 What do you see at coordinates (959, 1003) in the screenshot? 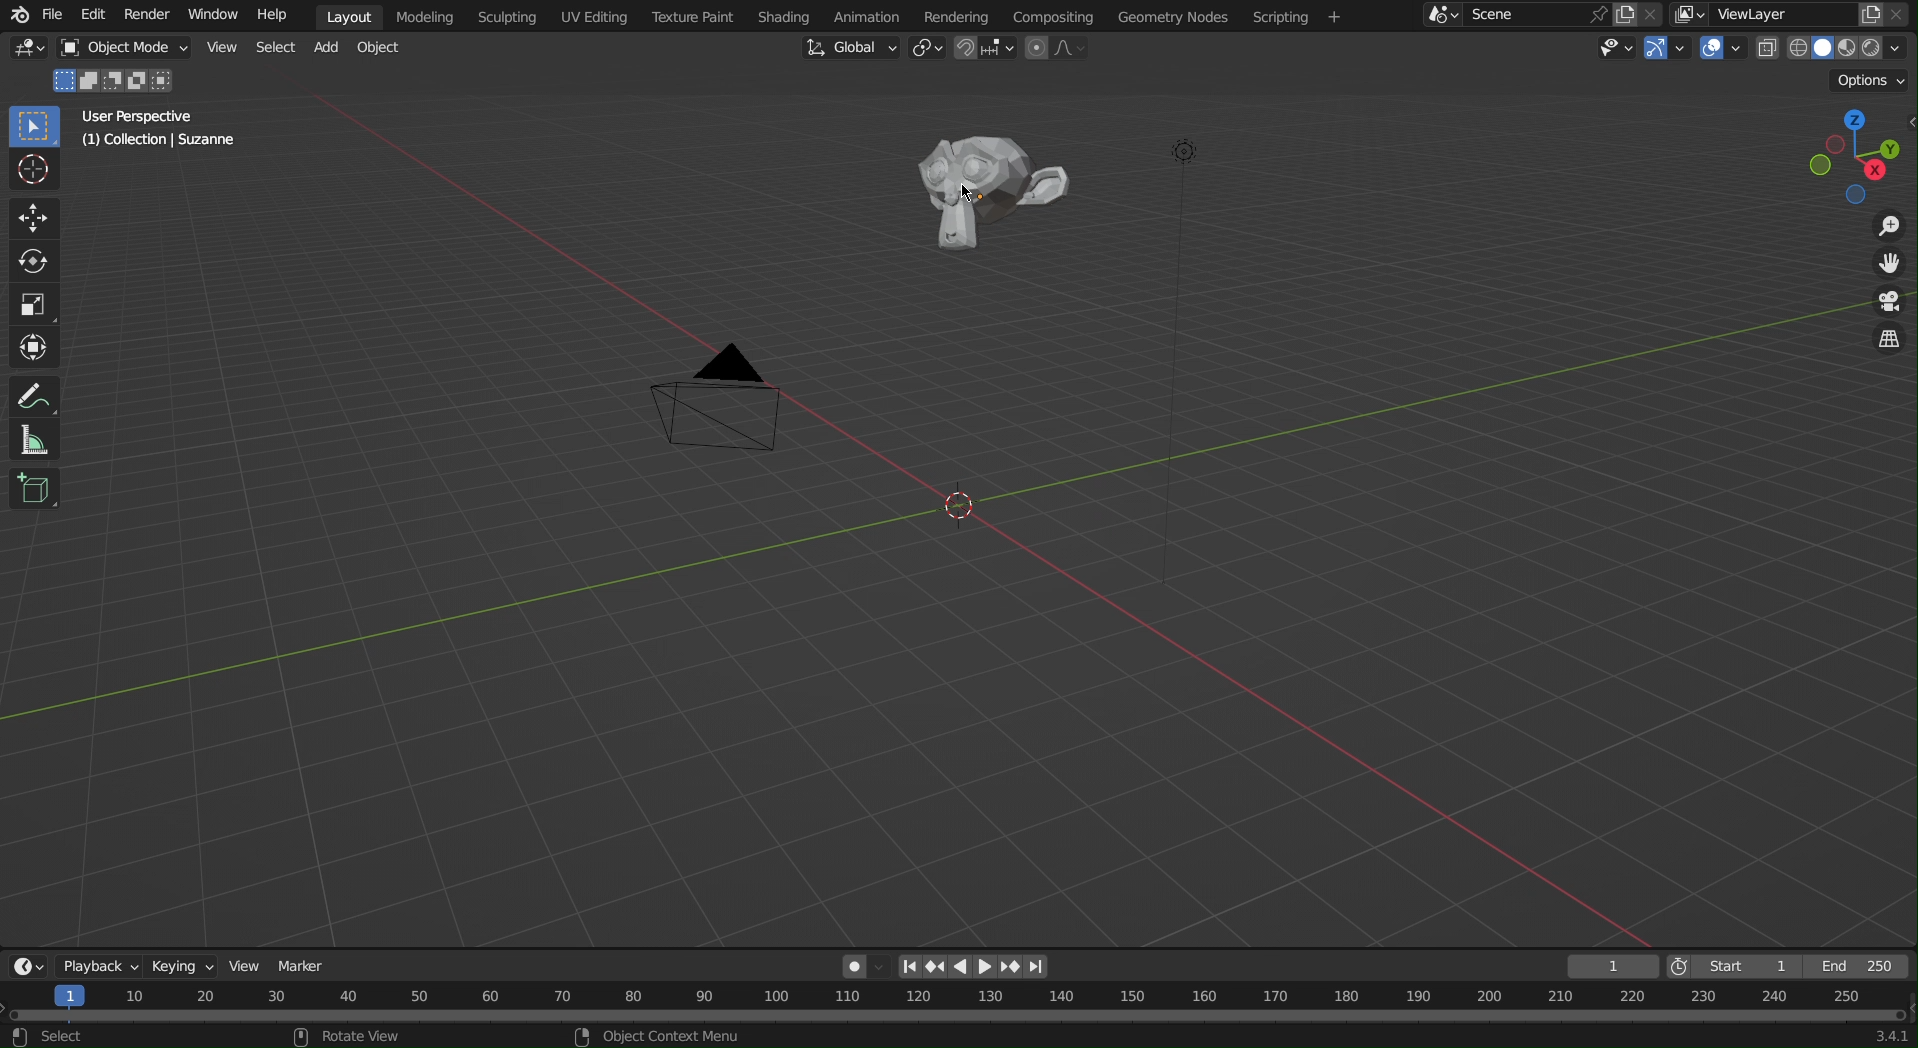
I see `Timeline` at bounding box center [959, 1003].